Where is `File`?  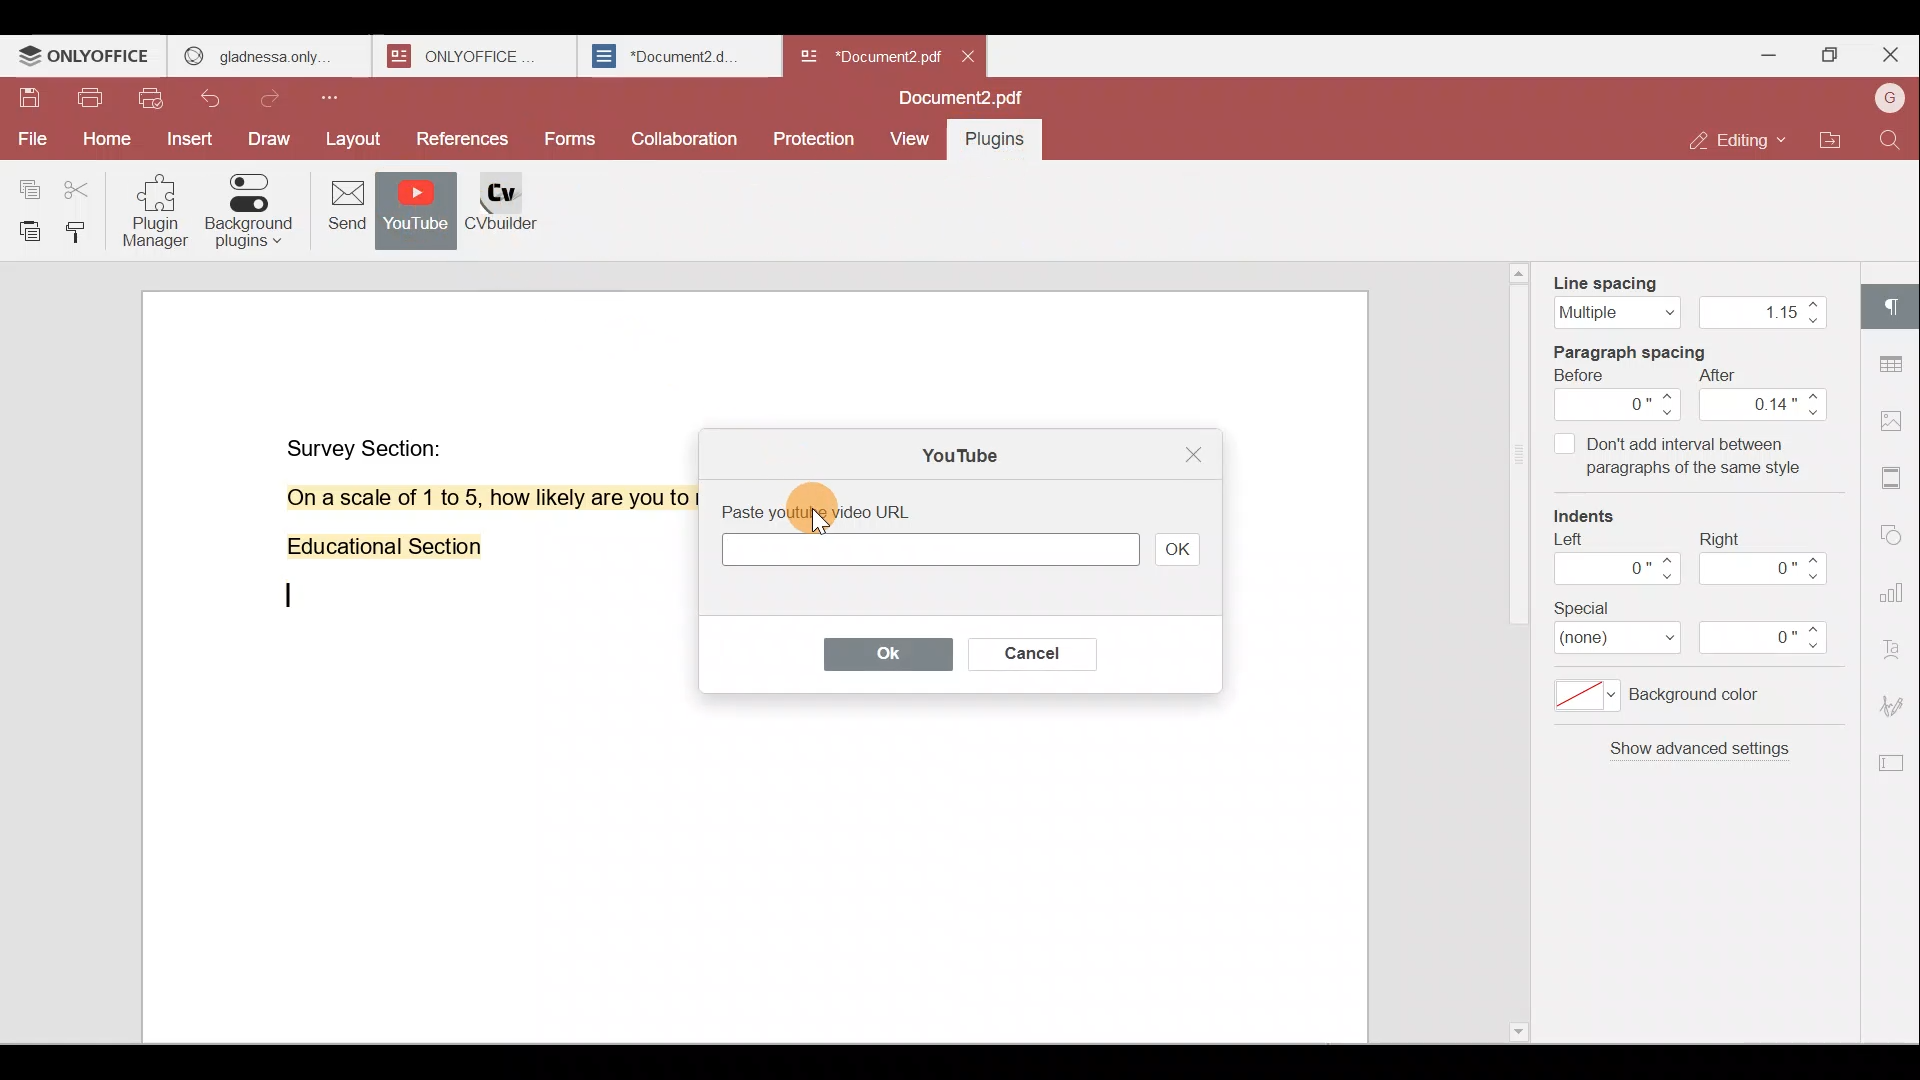
File is located at coordinates (30, 139).